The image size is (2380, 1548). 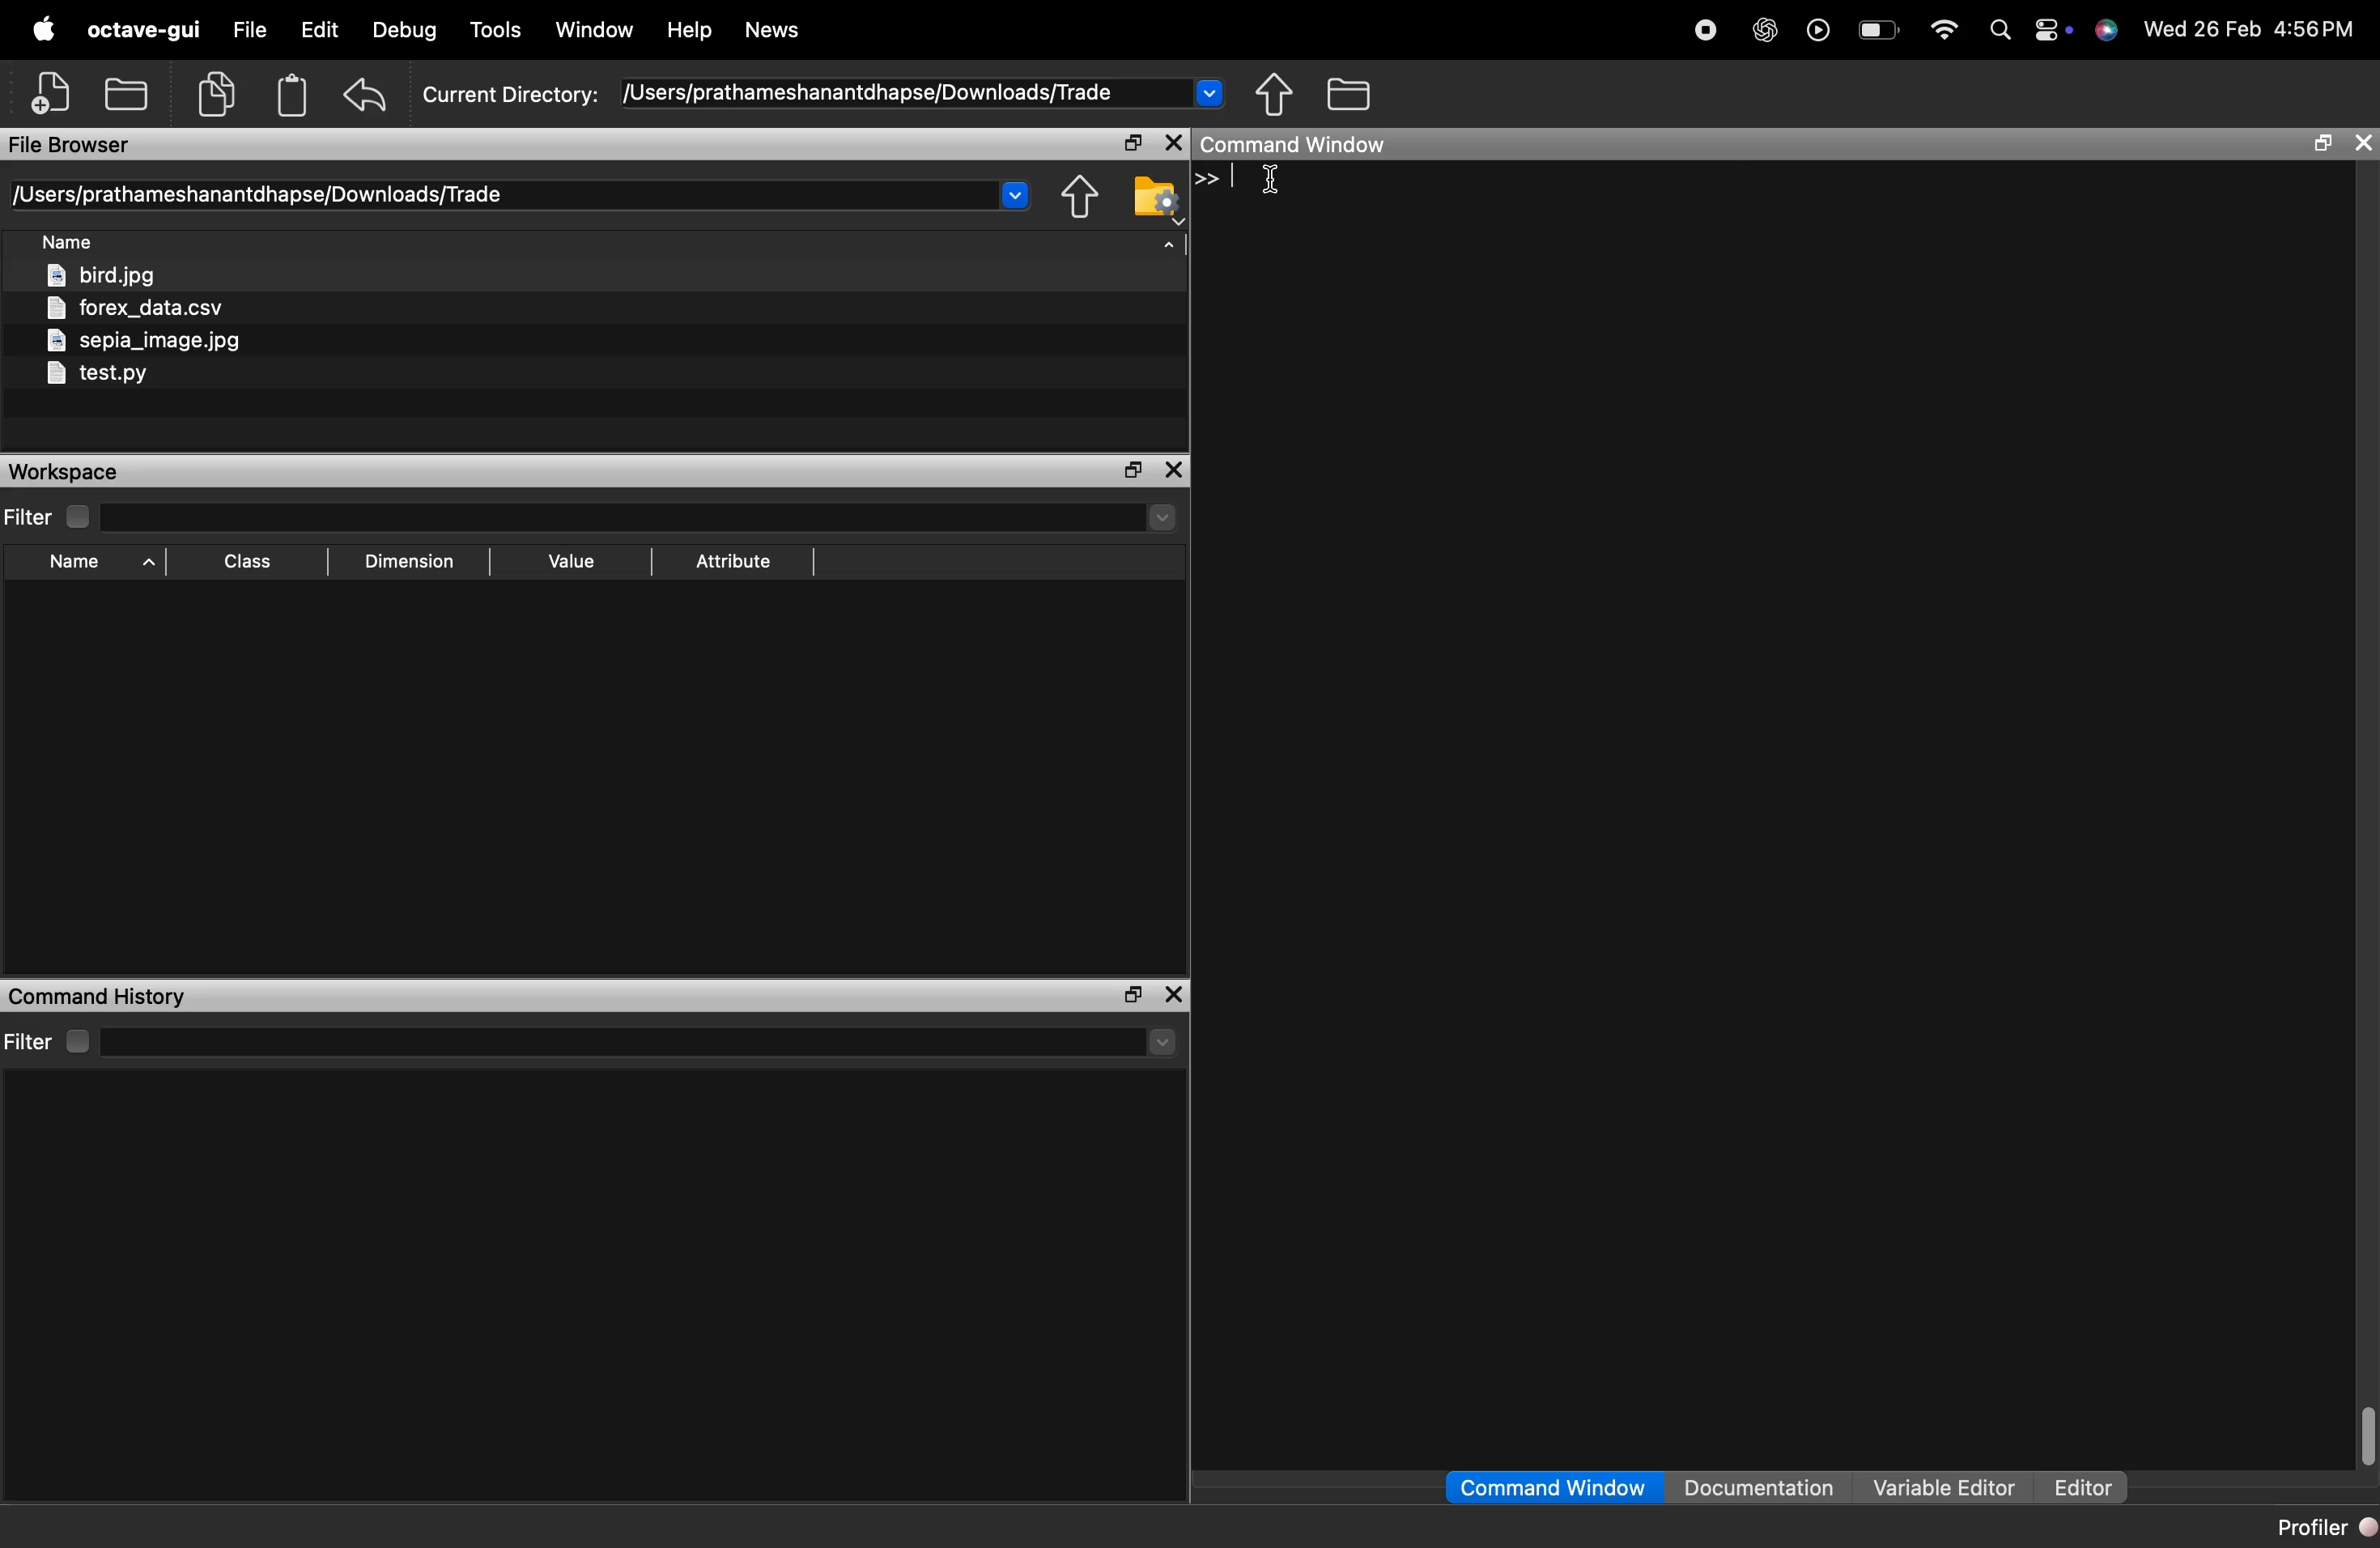 What do you see at coordinates (1077, 198) in the screenshot?
I see `share` at bounding box center [1077, 198].